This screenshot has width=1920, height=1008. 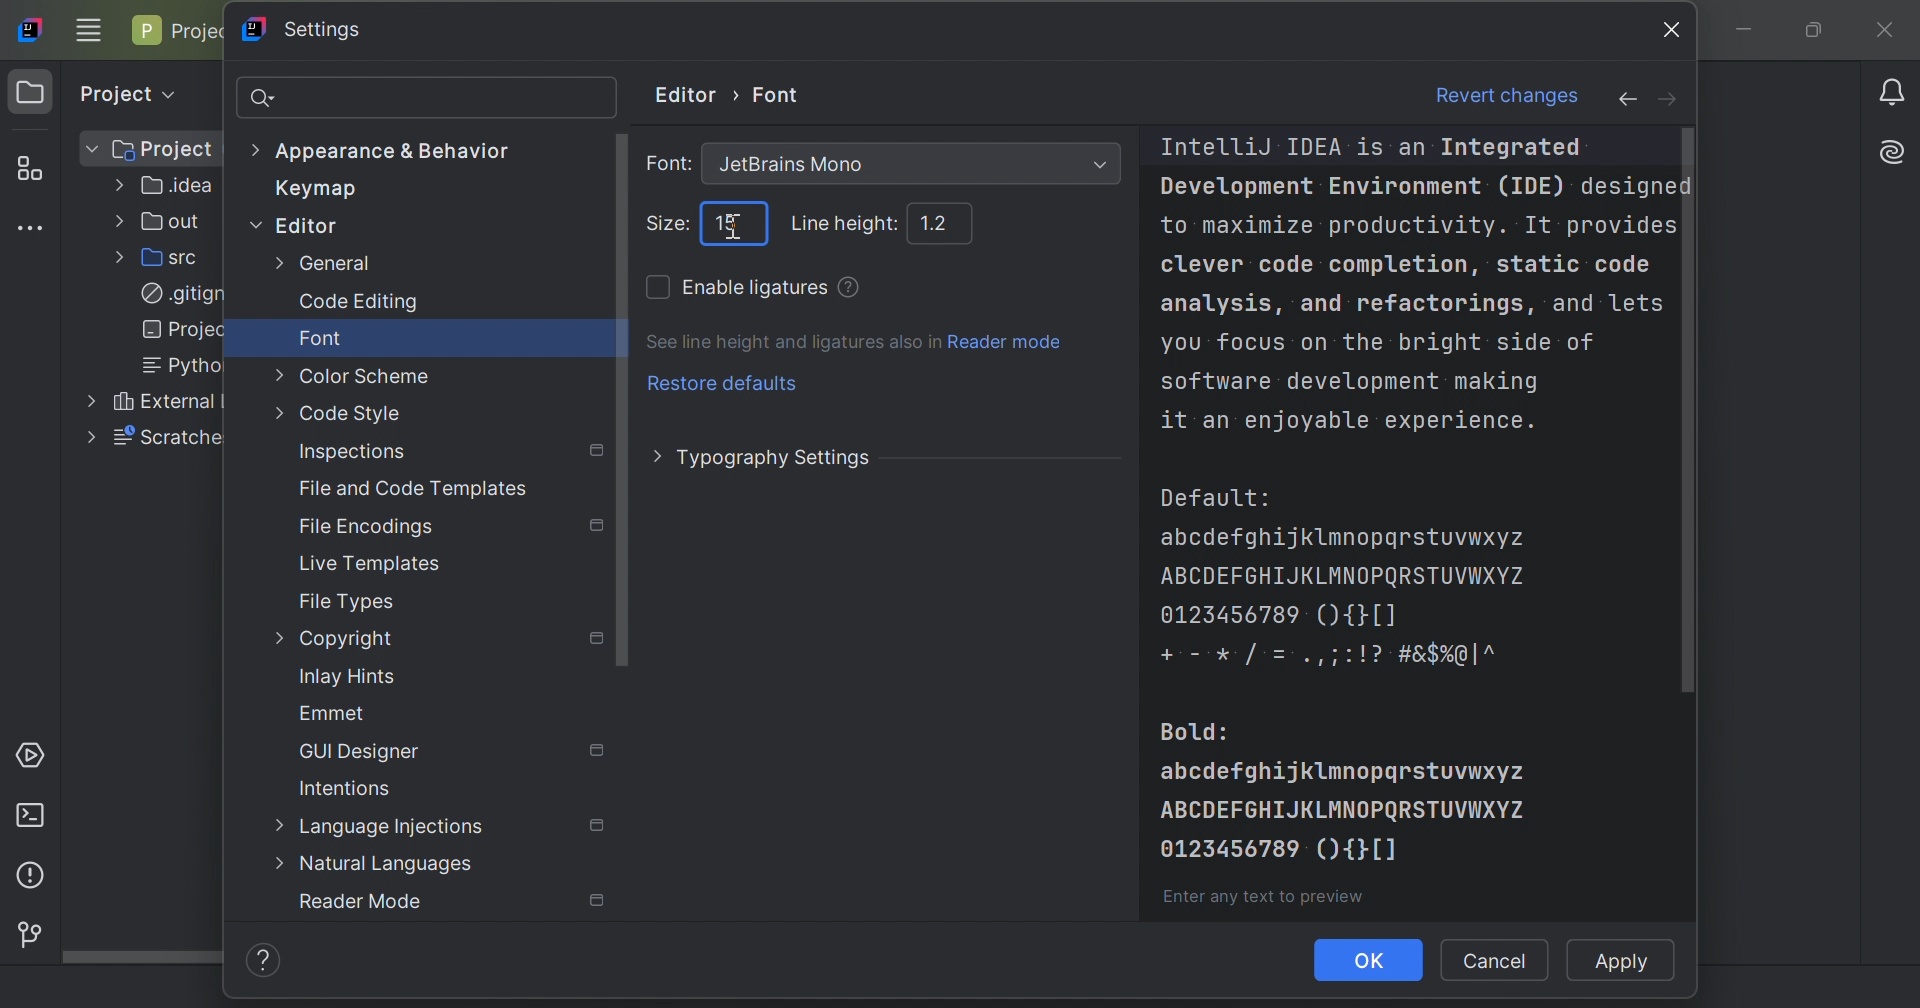 I want to click on it an enjoyable experience., so click(x=1349, y=420).